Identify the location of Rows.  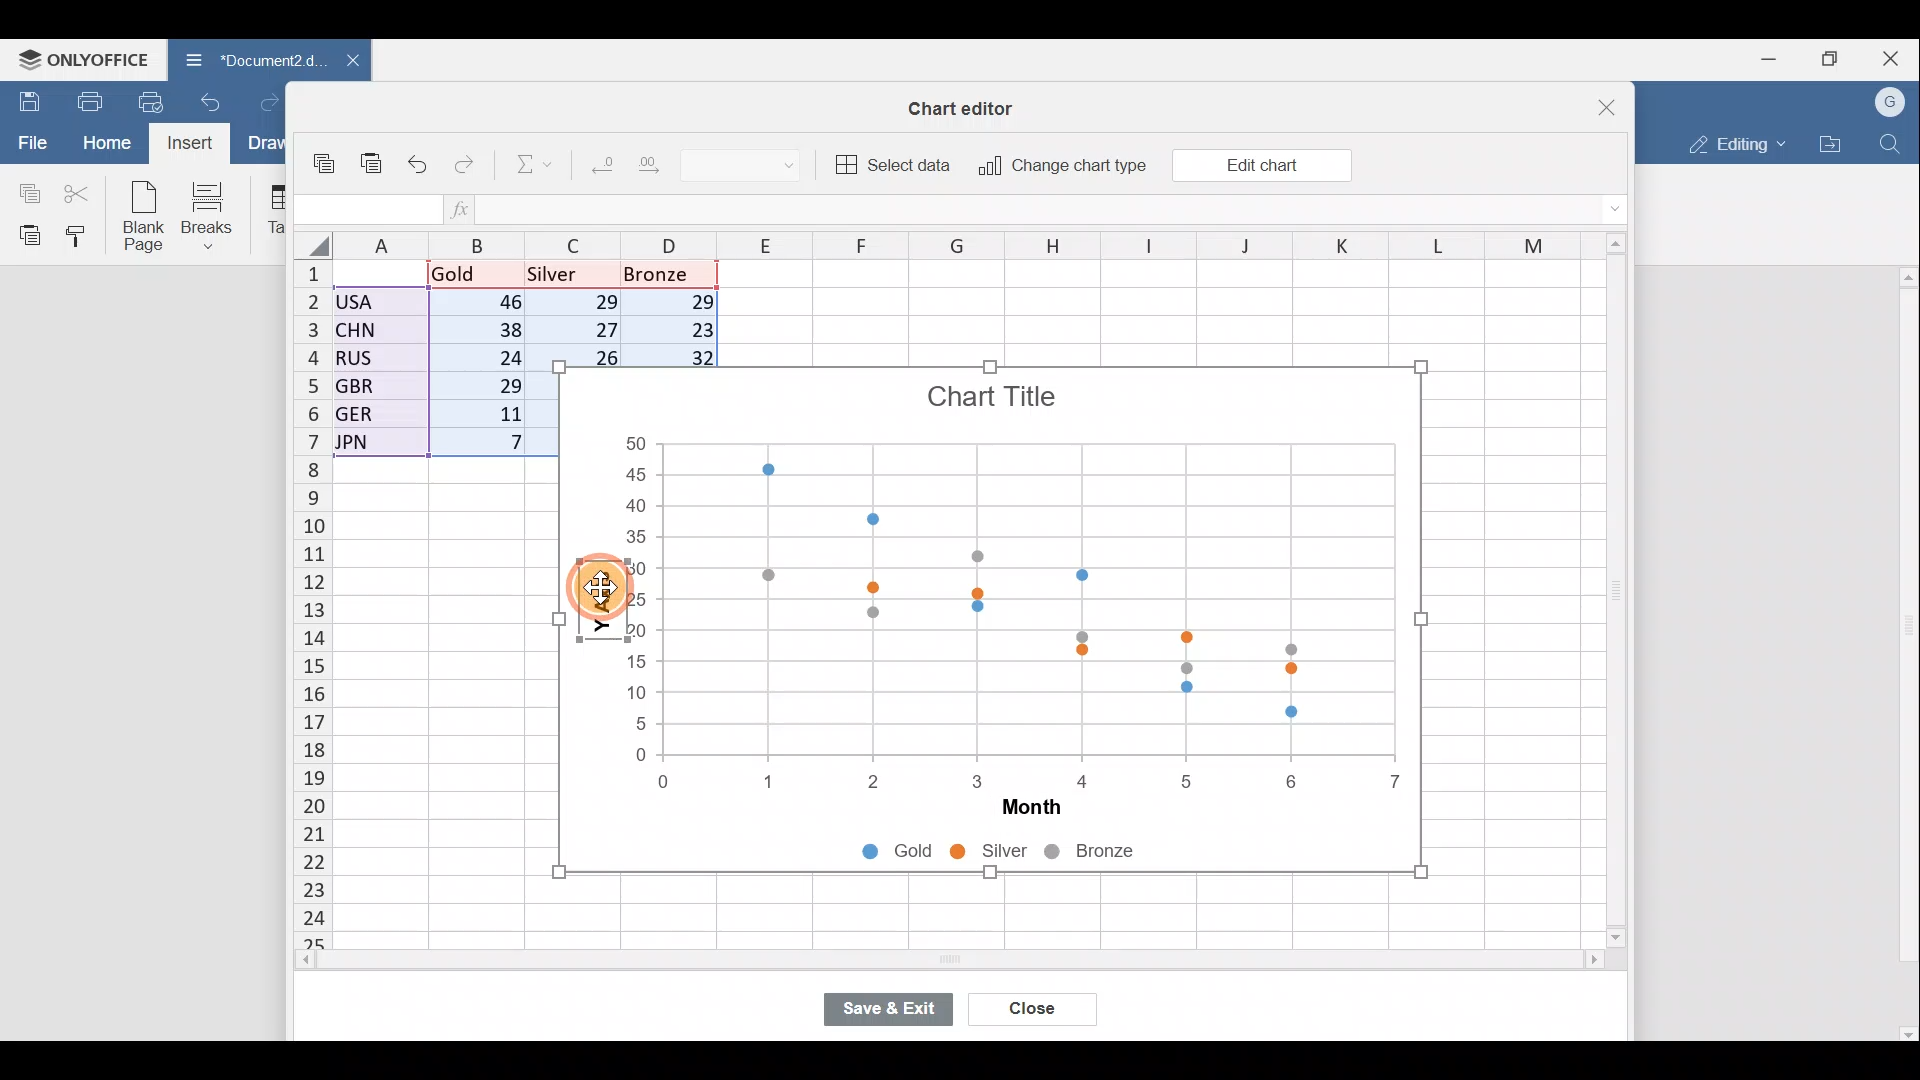
(300, 606).